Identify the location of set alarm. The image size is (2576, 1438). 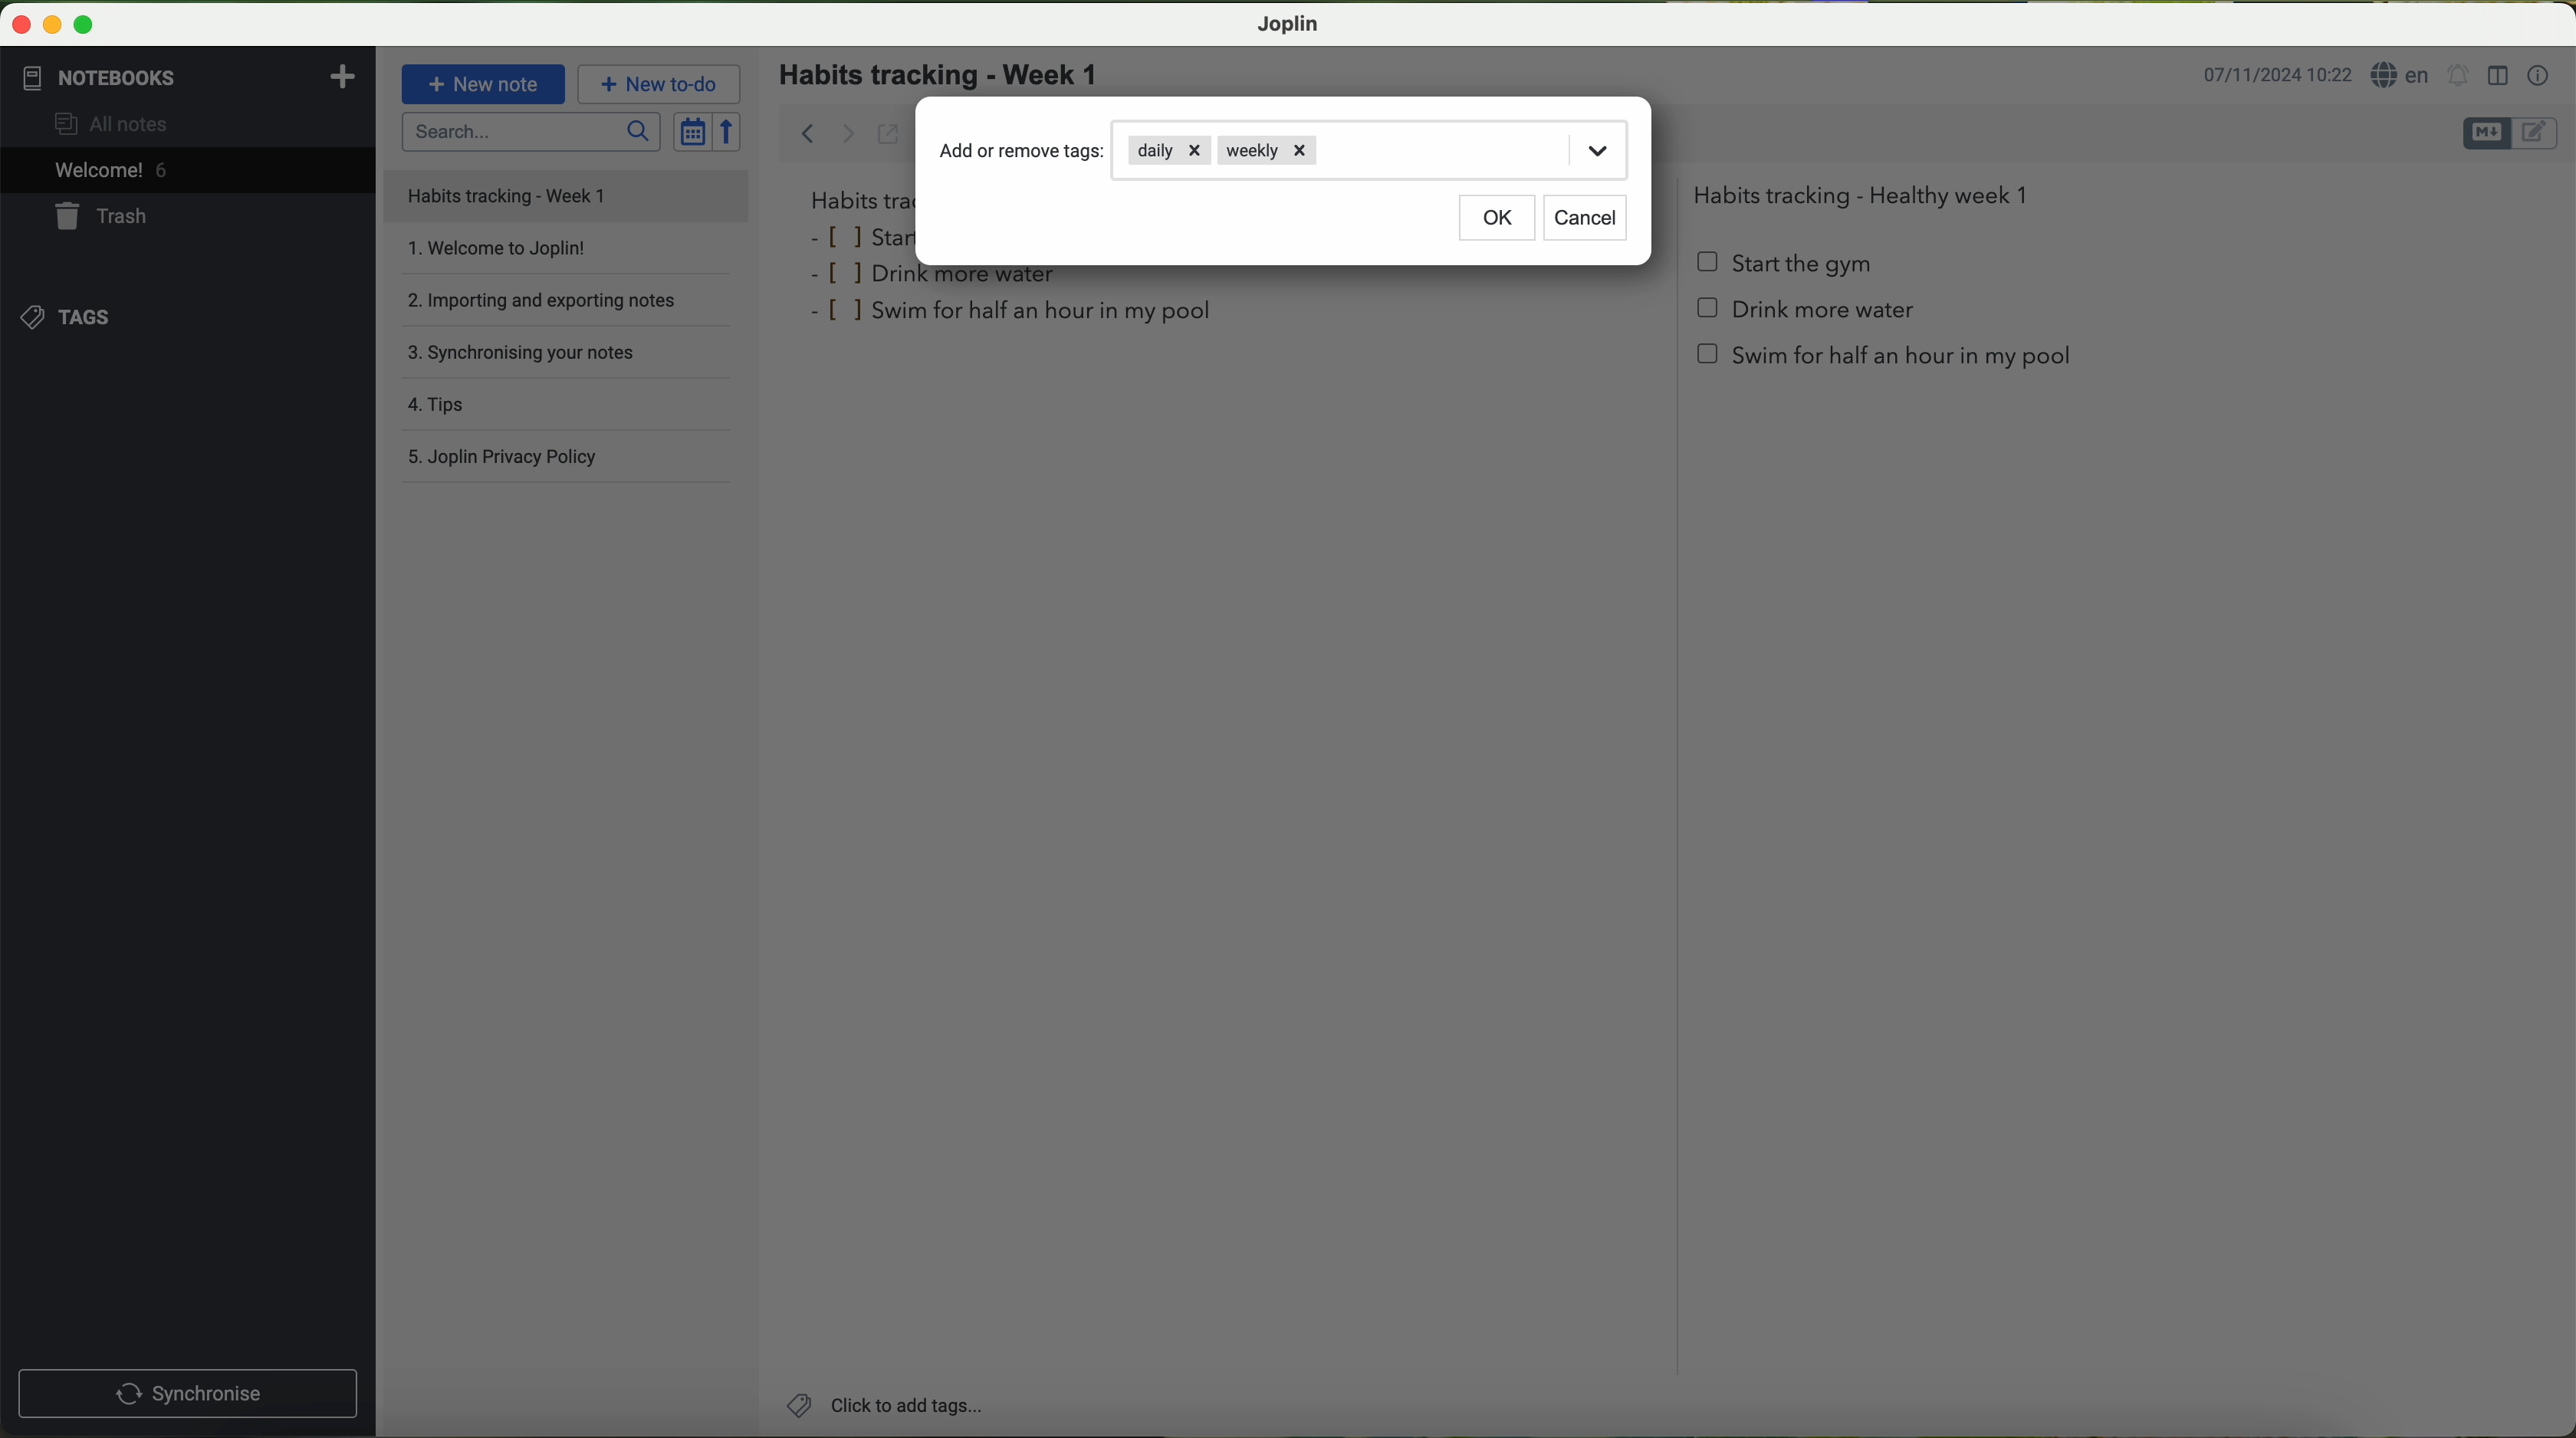
(2459, 74).